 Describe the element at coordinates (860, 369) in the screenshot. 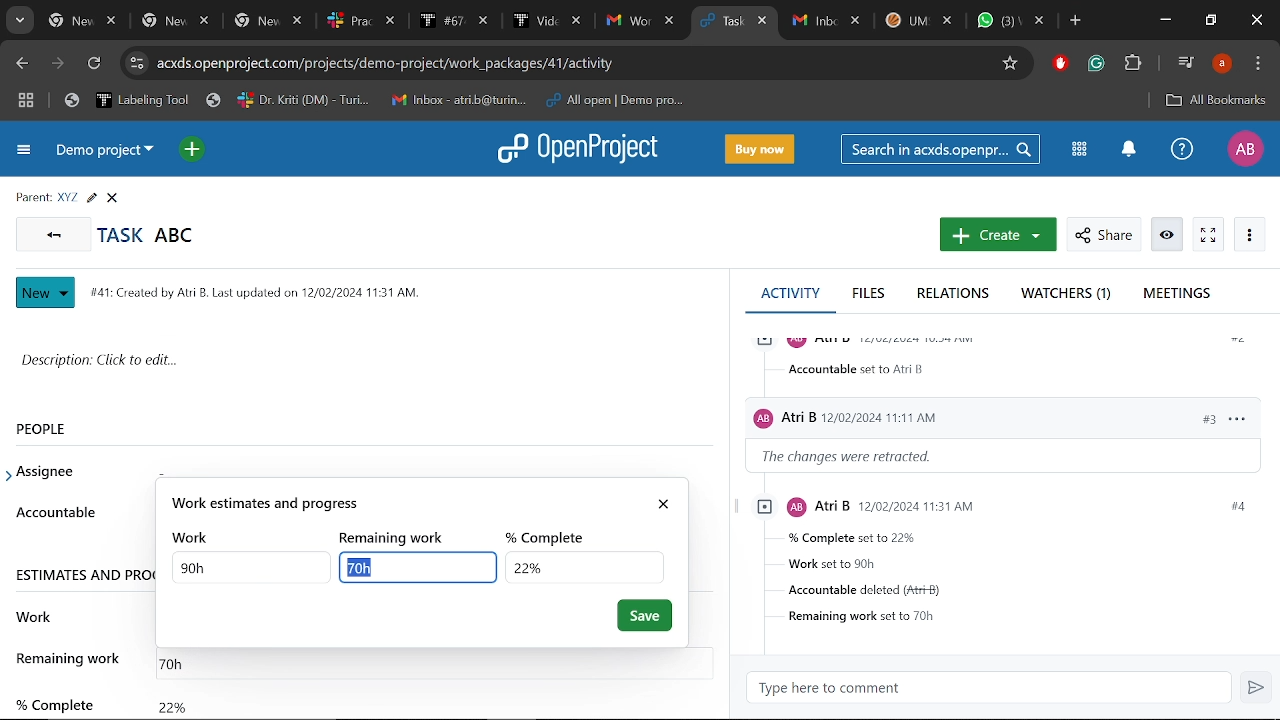

I see `accountable` at that location.